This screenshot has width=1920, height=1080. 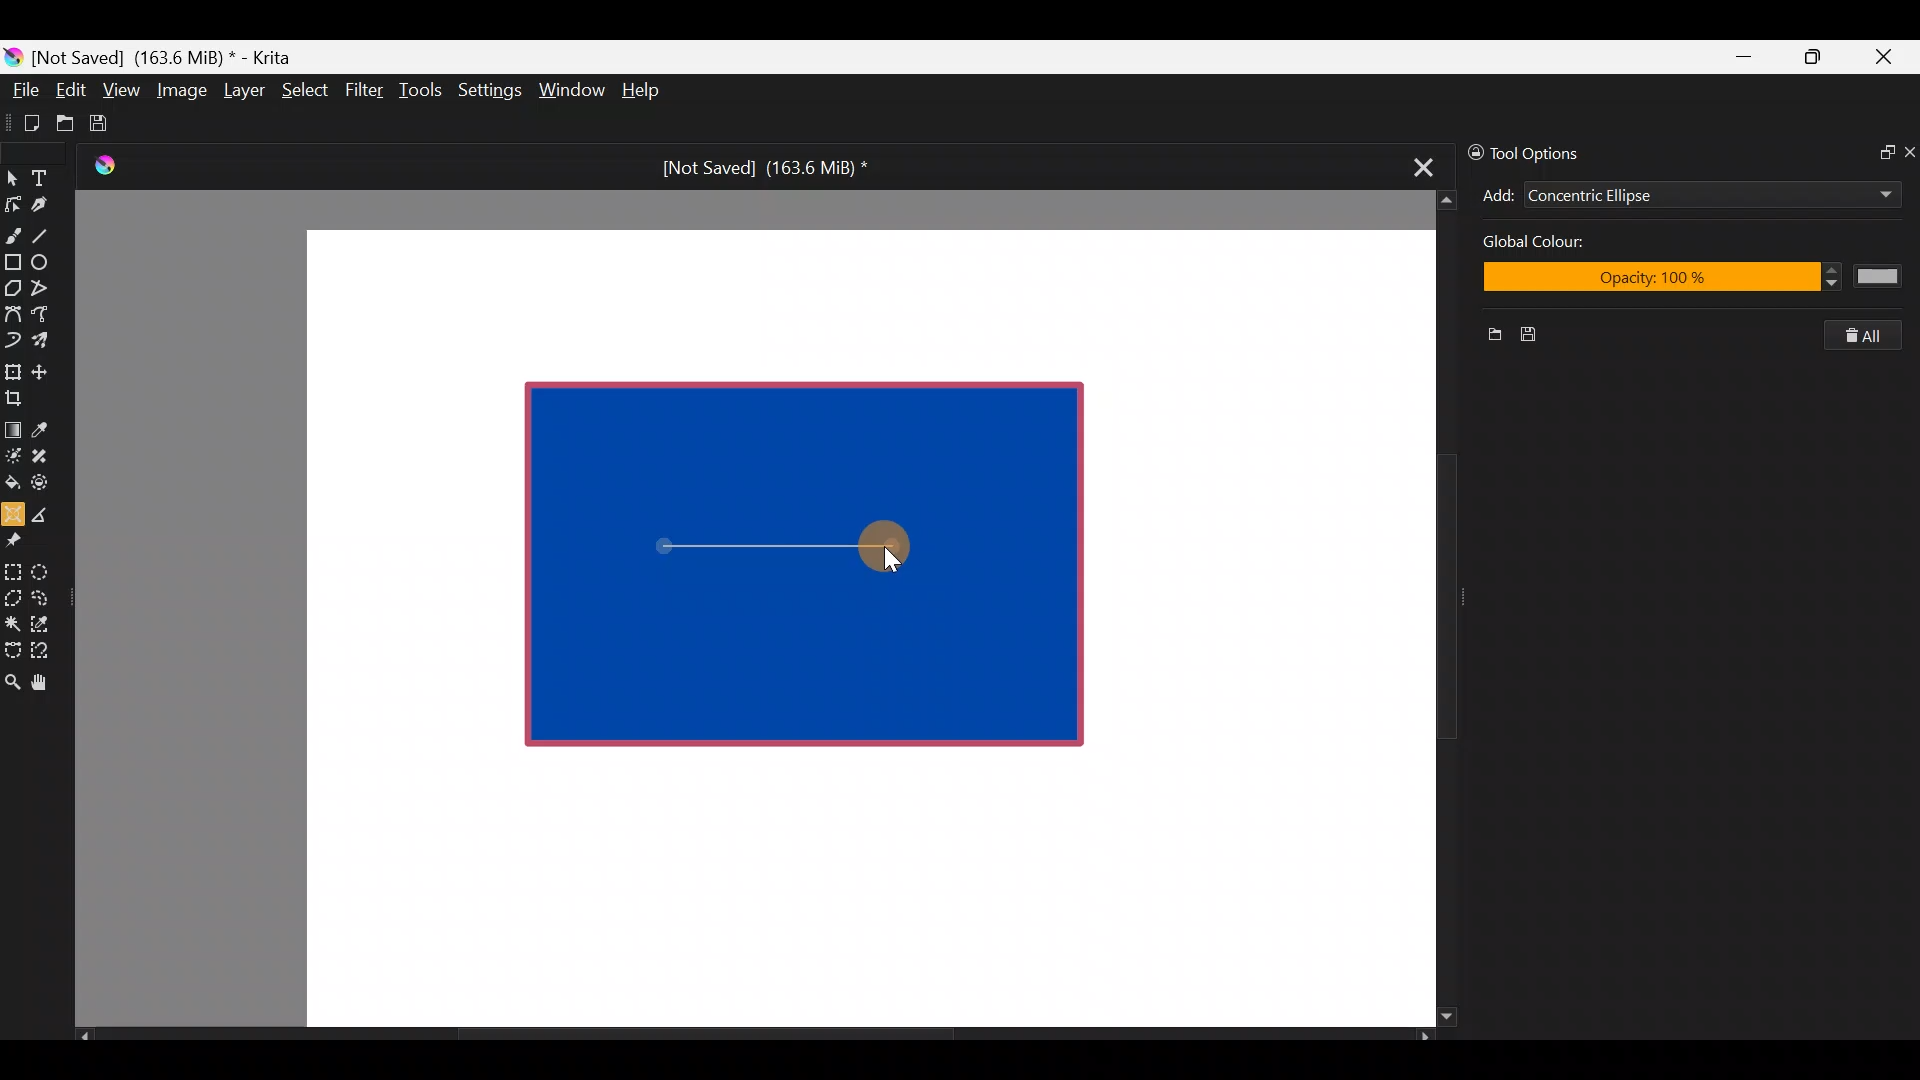 What do you see at coordinates (12, 680) in the screenshot?
I see `Zoom tool` at bounding box center [12, 680].